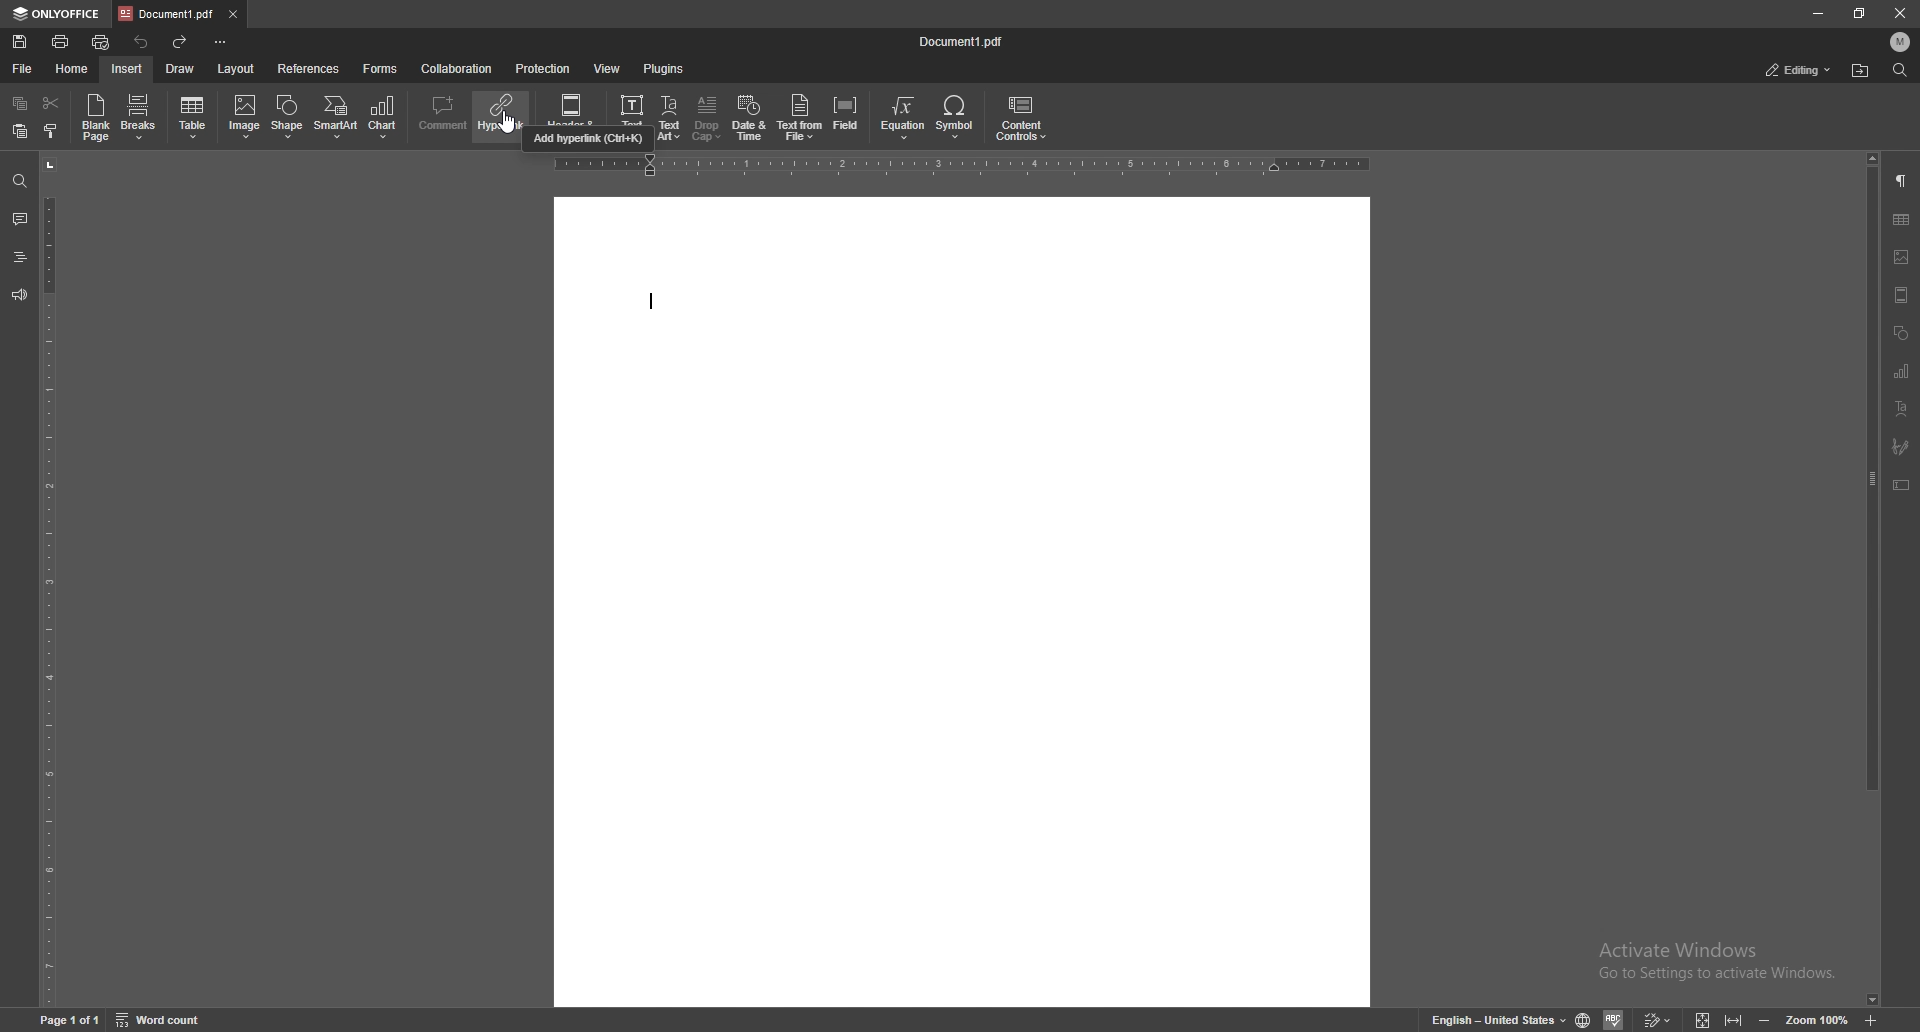  Describe the element at coordinates (634, 109) in the screenshot. I see `text box` at that location.